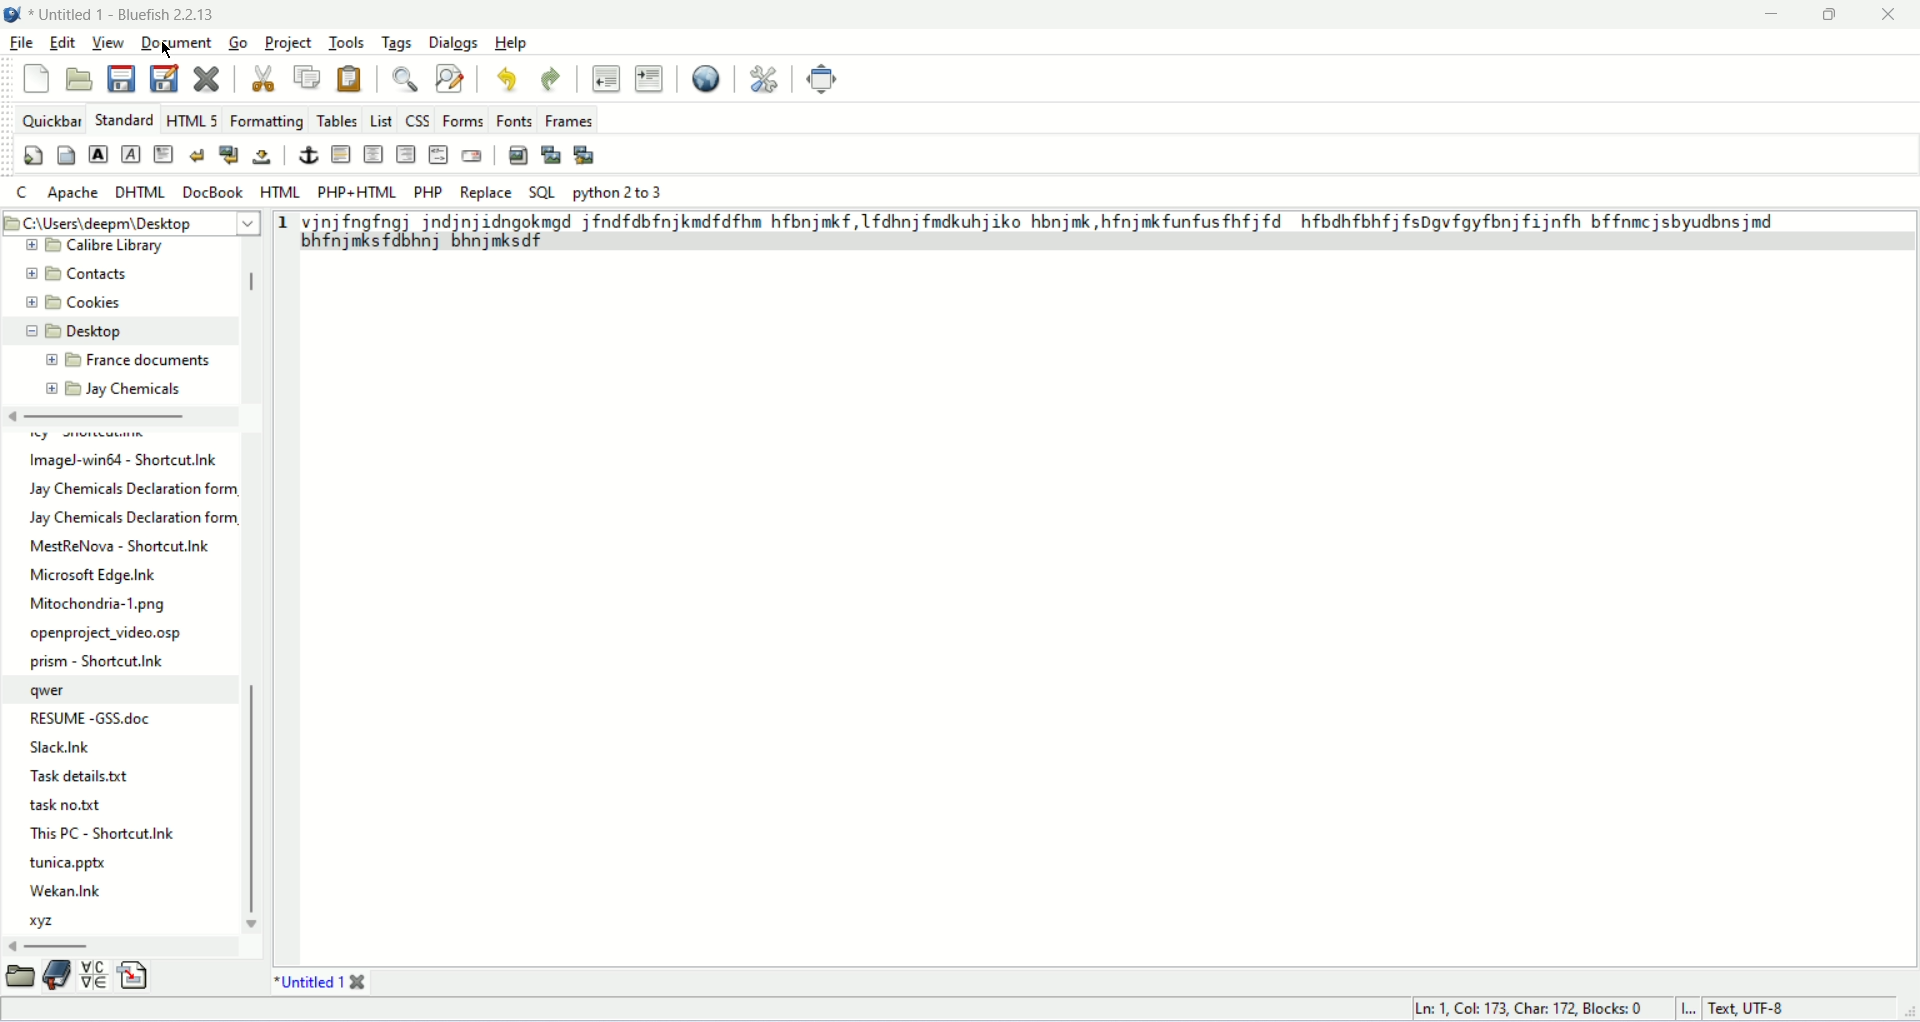 The width and height of the screenshot is (1920, 1022). I want to click on 5 C:\Users\deepm\Desktop, so click(112, 222).